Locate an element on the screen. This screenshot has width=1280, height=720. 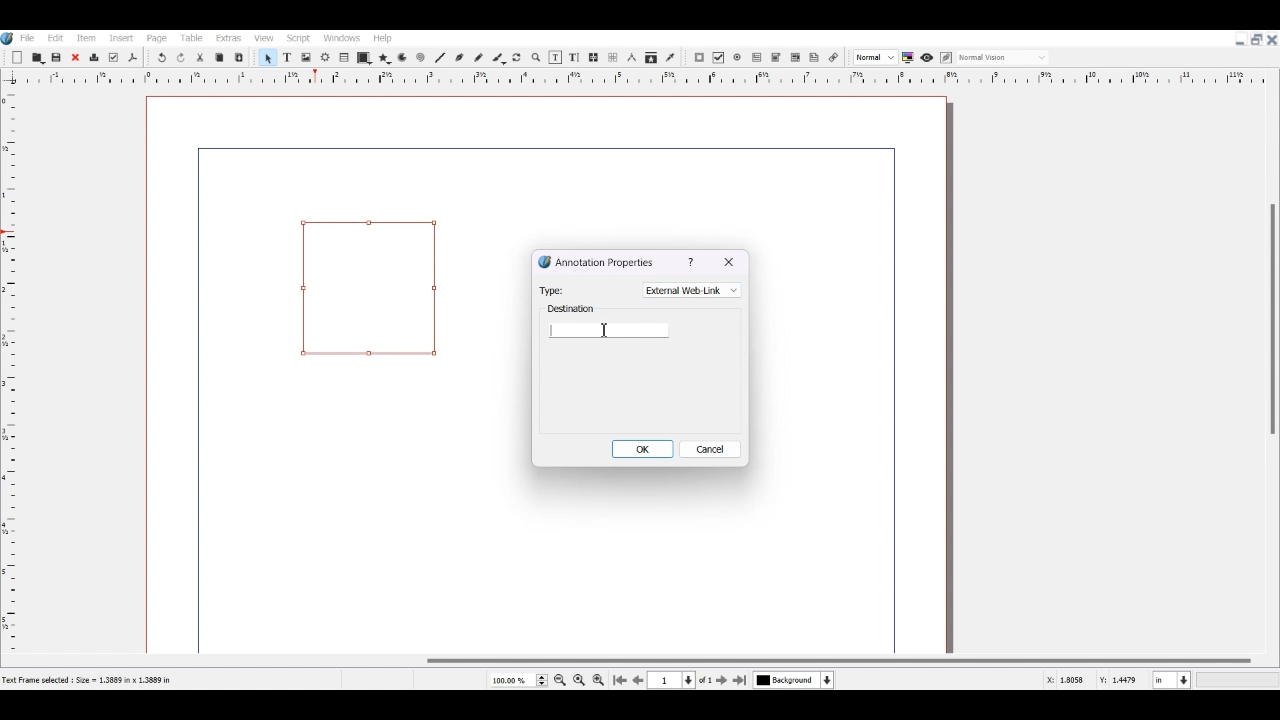
UnLink text Frame is located at coordinates (613, 58).